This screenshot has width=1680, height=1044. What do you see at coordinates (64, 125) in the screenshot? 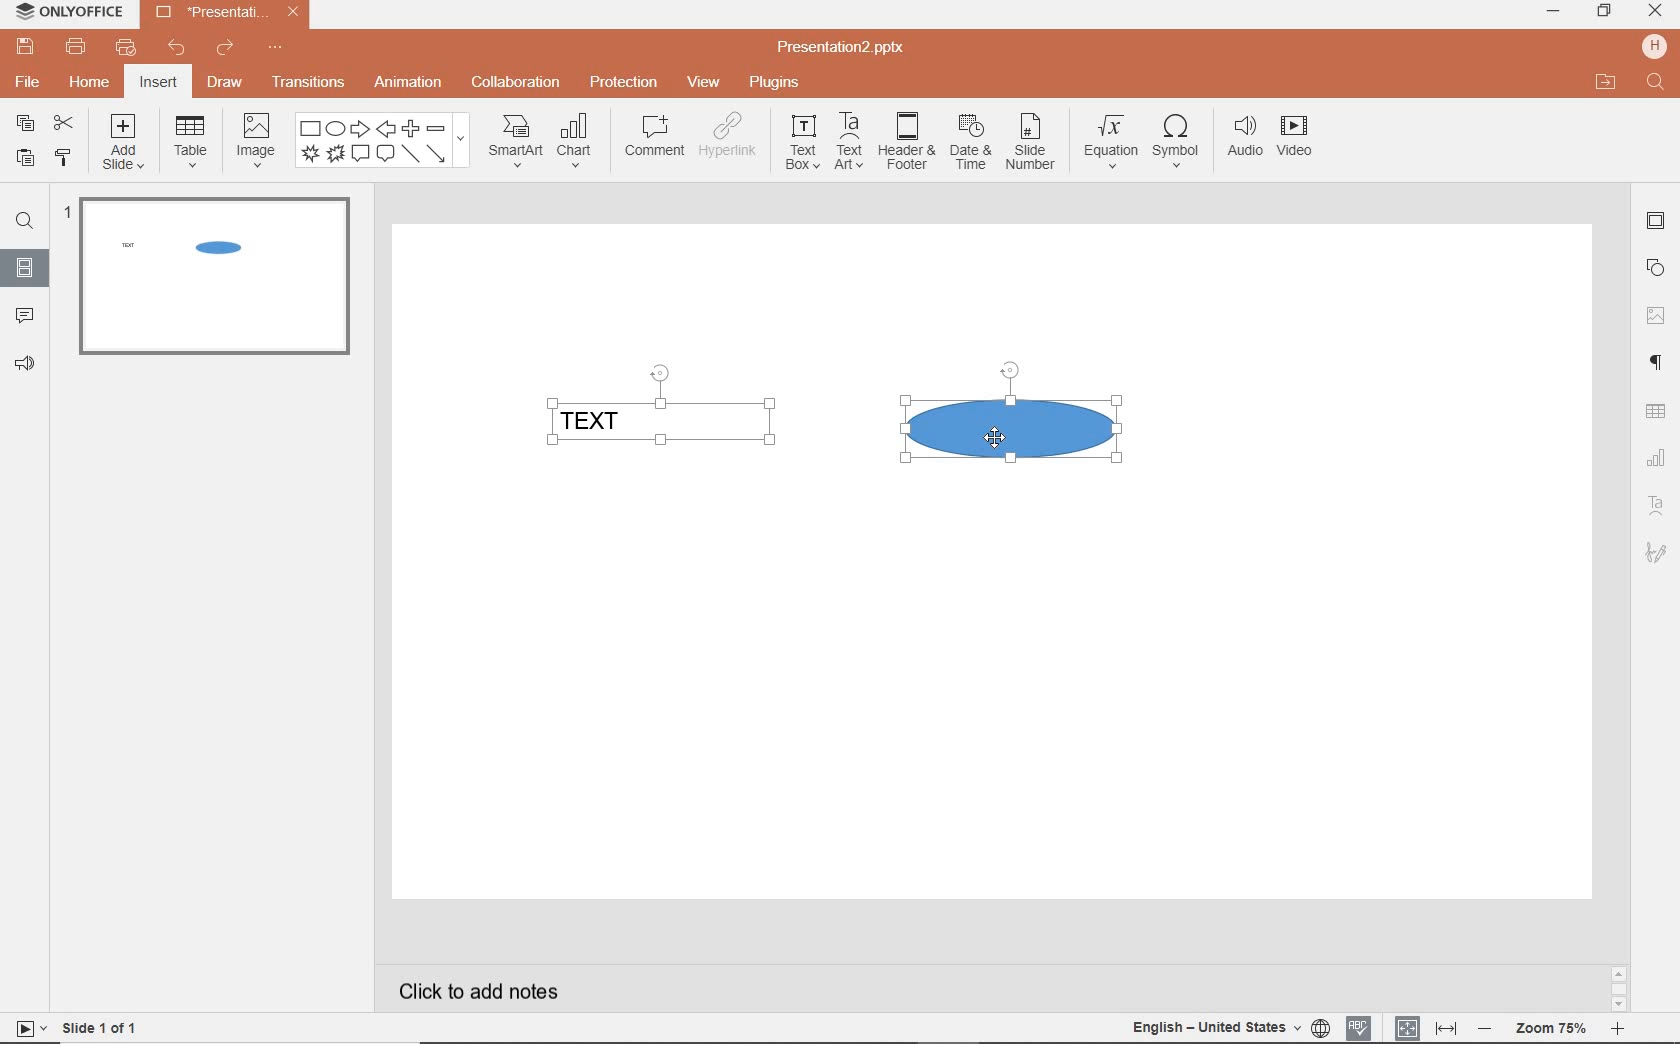
I see `cut` at bounding box center [64, 125].